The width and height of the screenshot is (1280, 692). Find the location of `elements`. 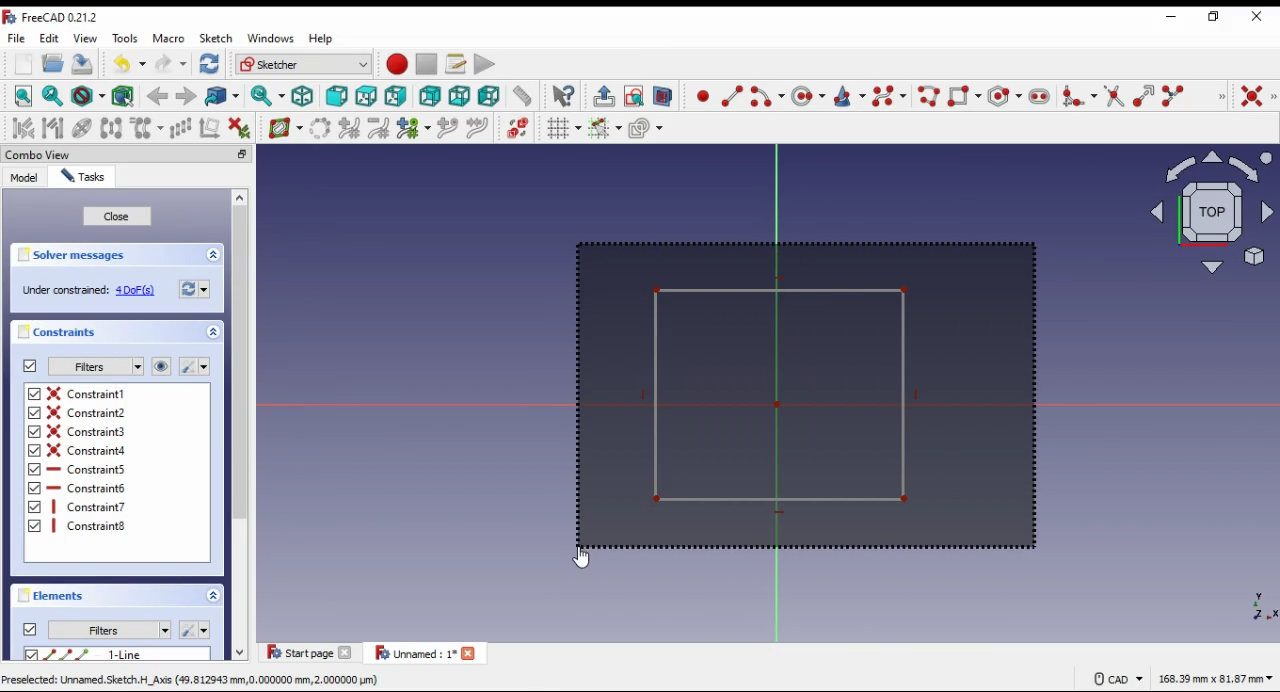

elements is located at coordinates (54, 596).